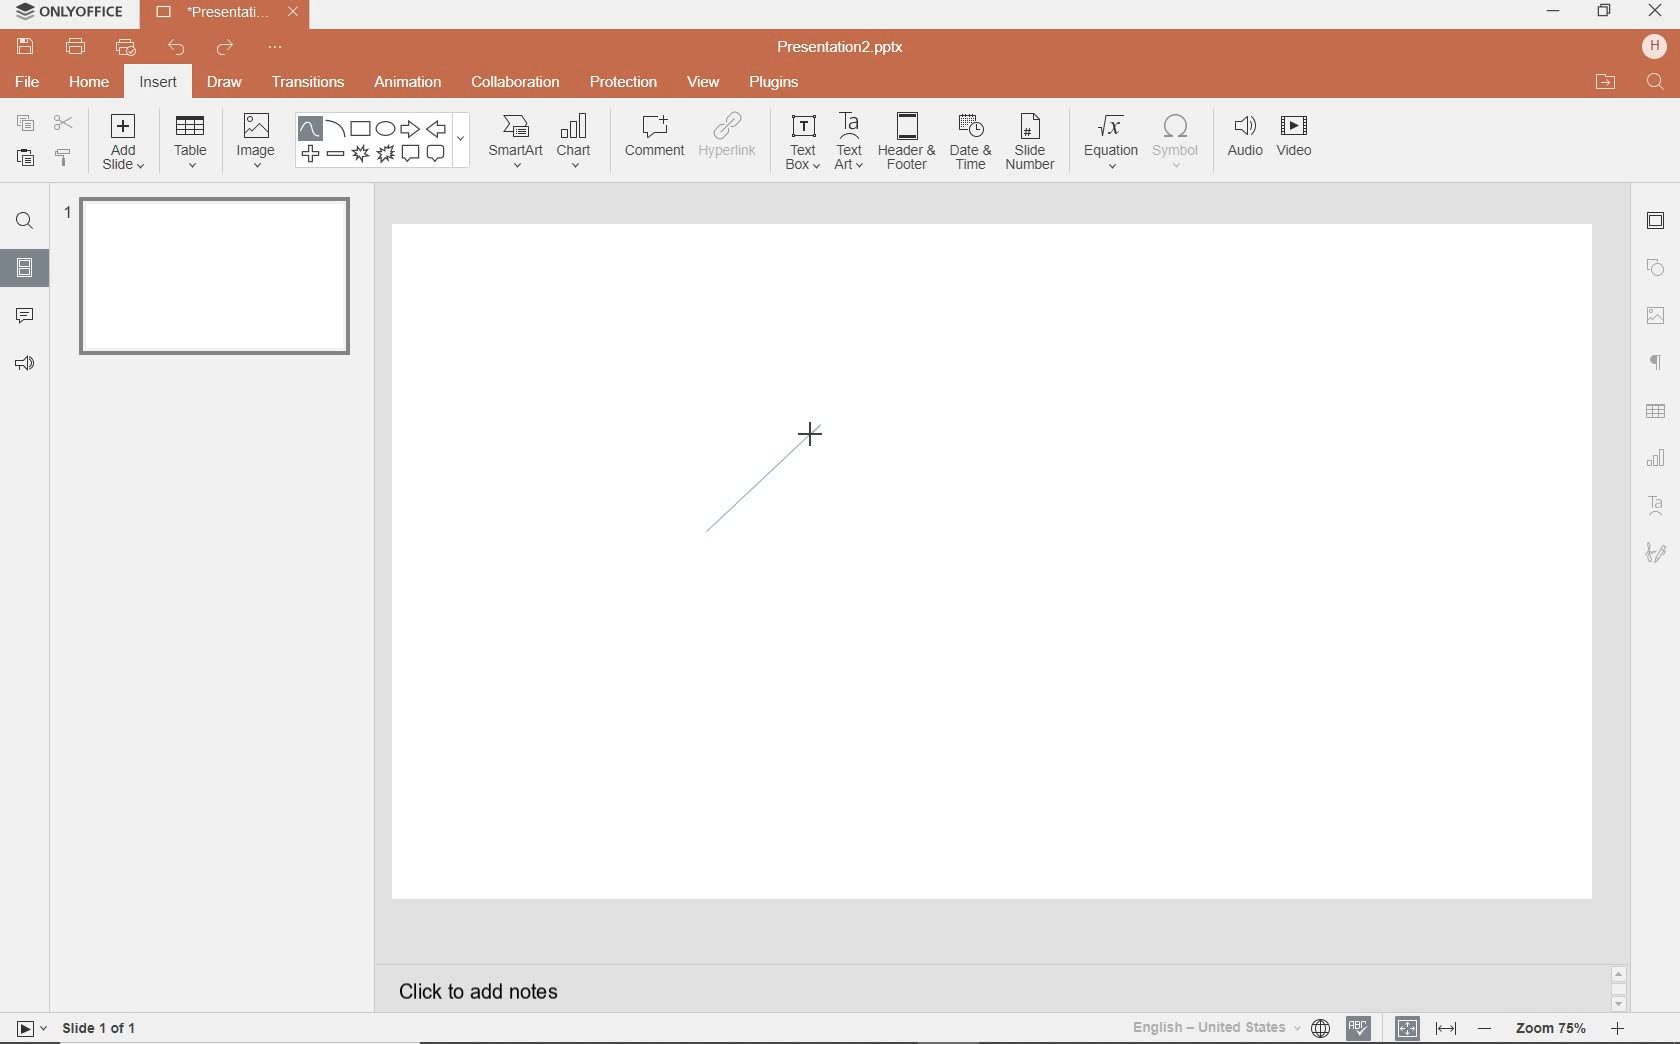 The width and height of the screenshot is (1680, 1044). I want to click on ZOOM, so click(1561, 1028).